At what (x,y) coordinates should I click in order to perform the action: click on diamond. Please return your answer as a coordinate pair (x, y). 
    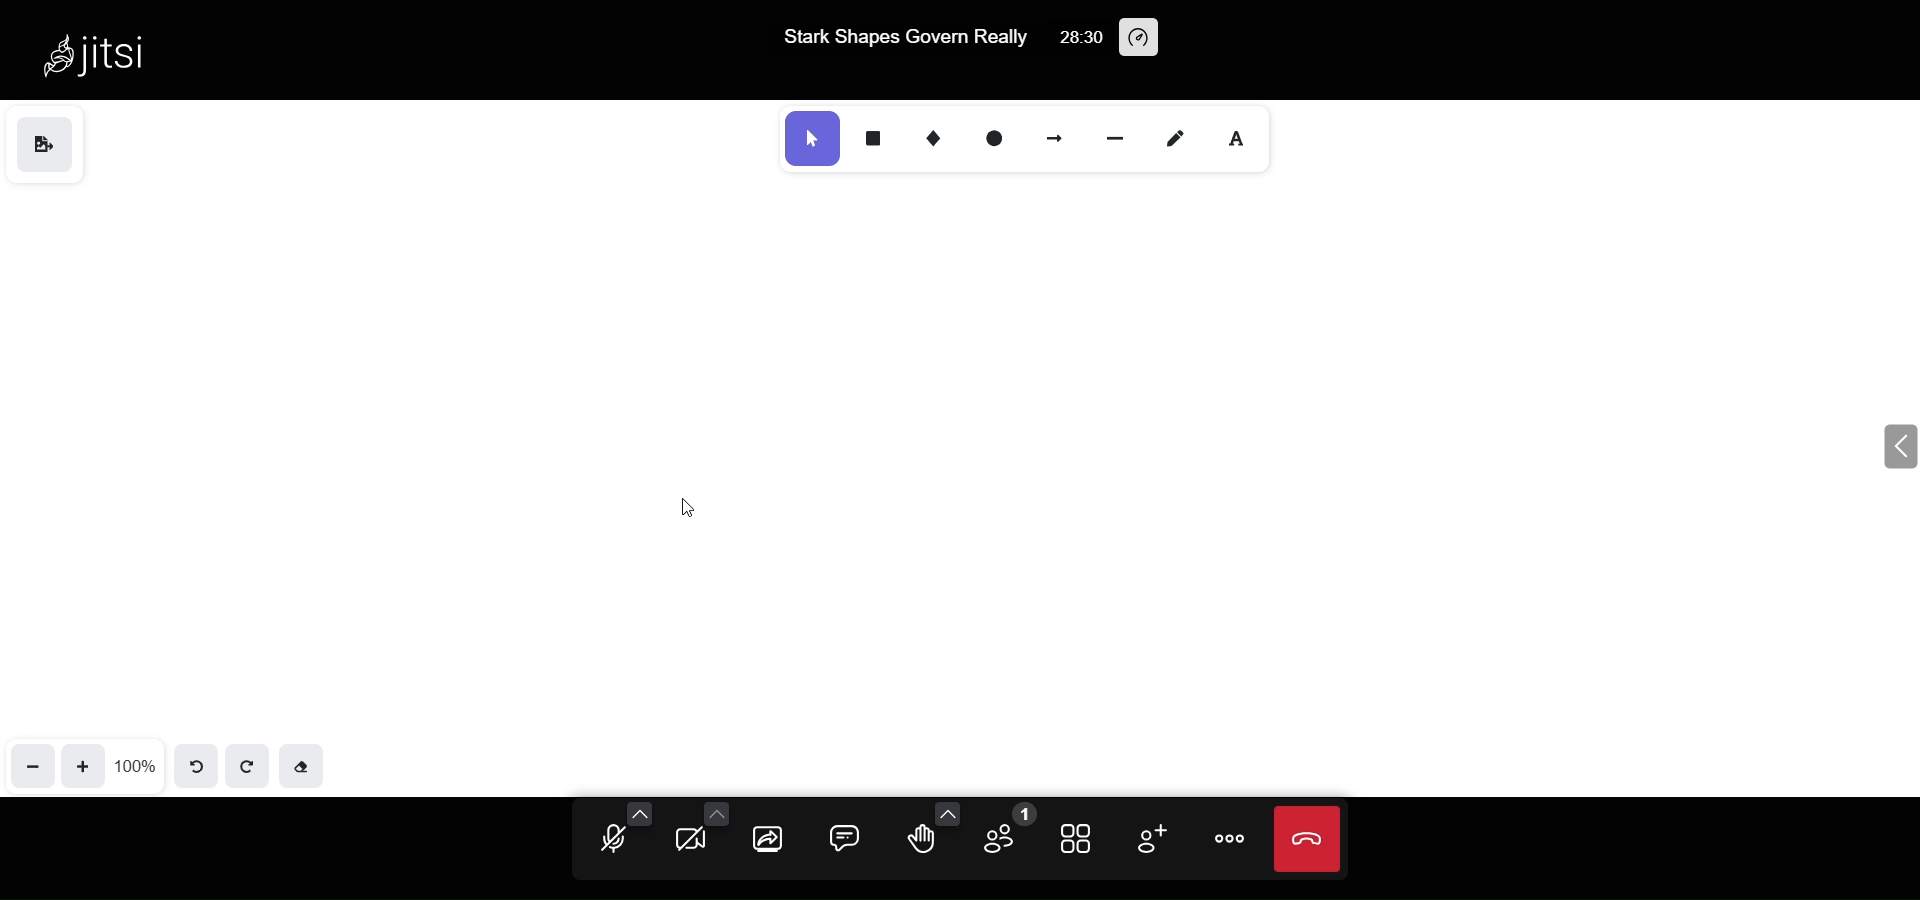
    Looking at the image, I should click on (932, 135).